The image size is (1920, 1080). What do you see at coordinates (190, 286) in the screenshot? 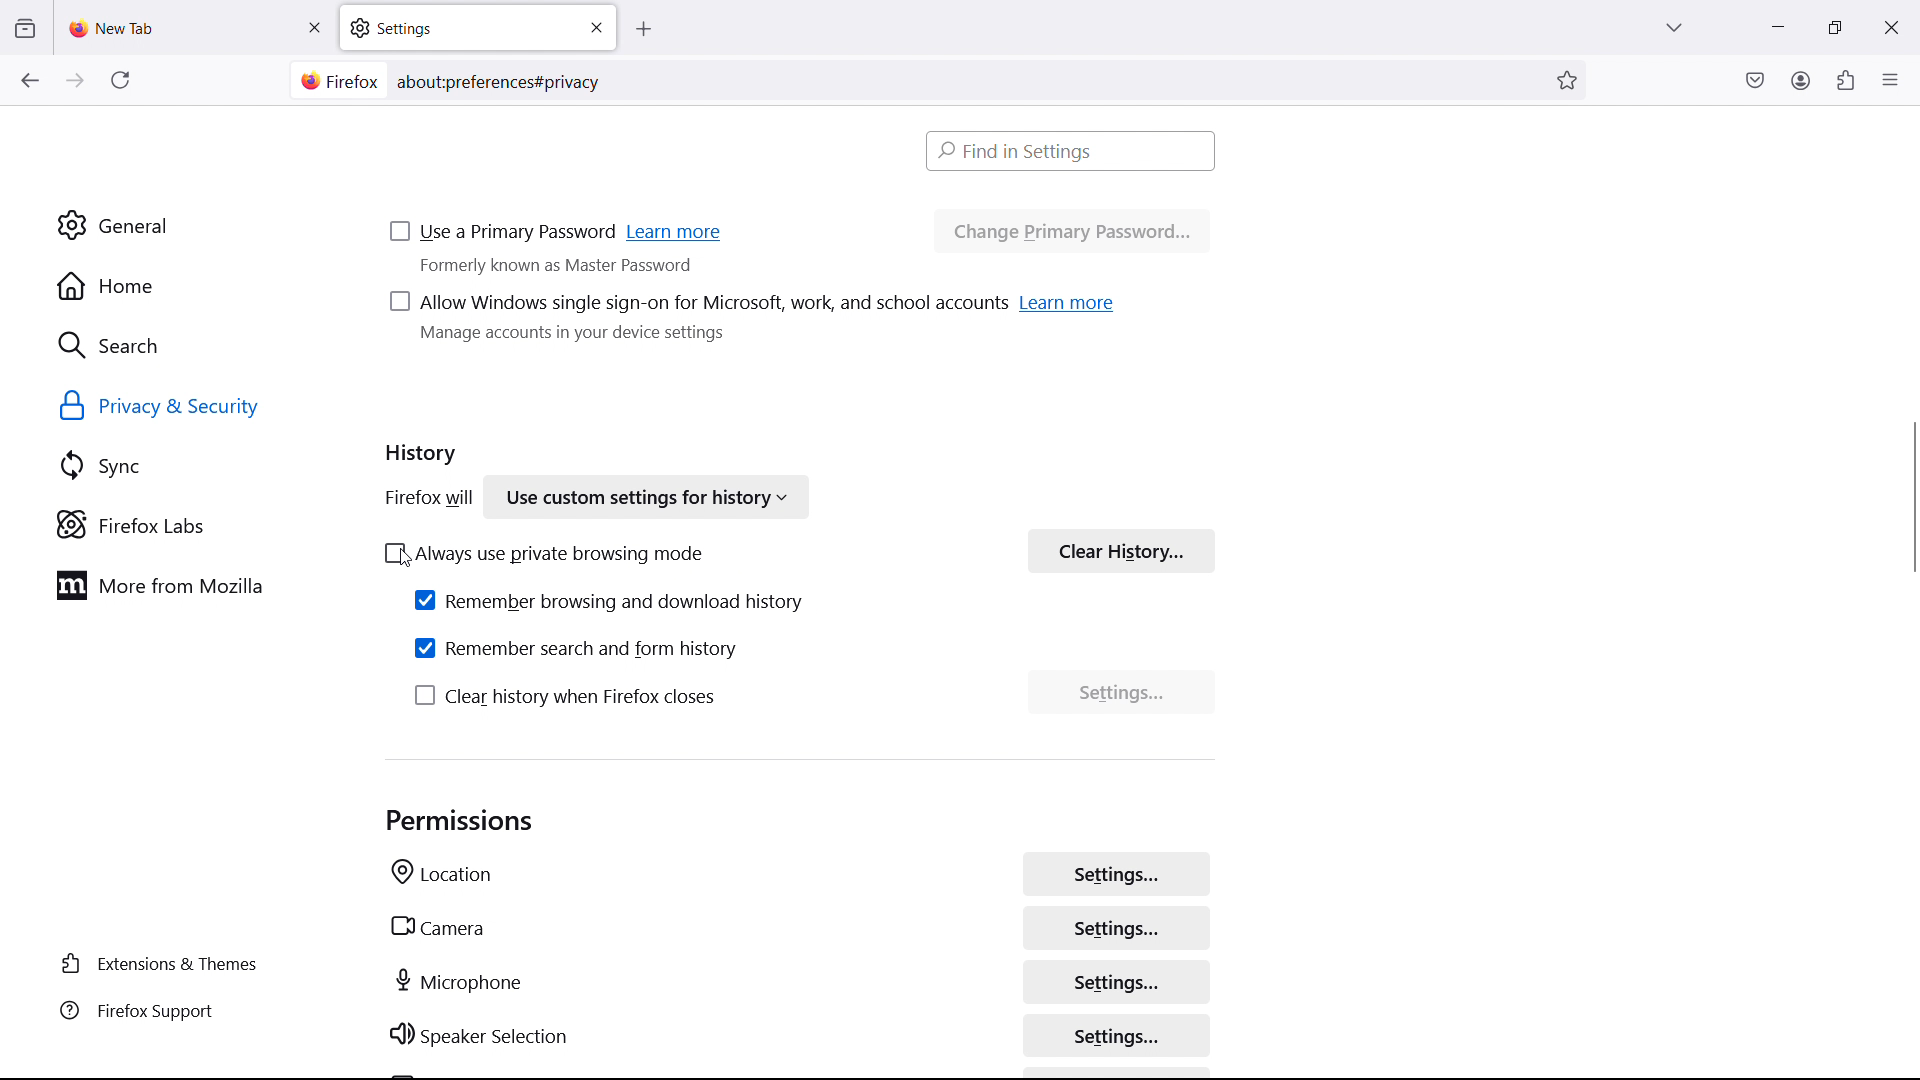
I see `home` at bounding box center [190, 286].